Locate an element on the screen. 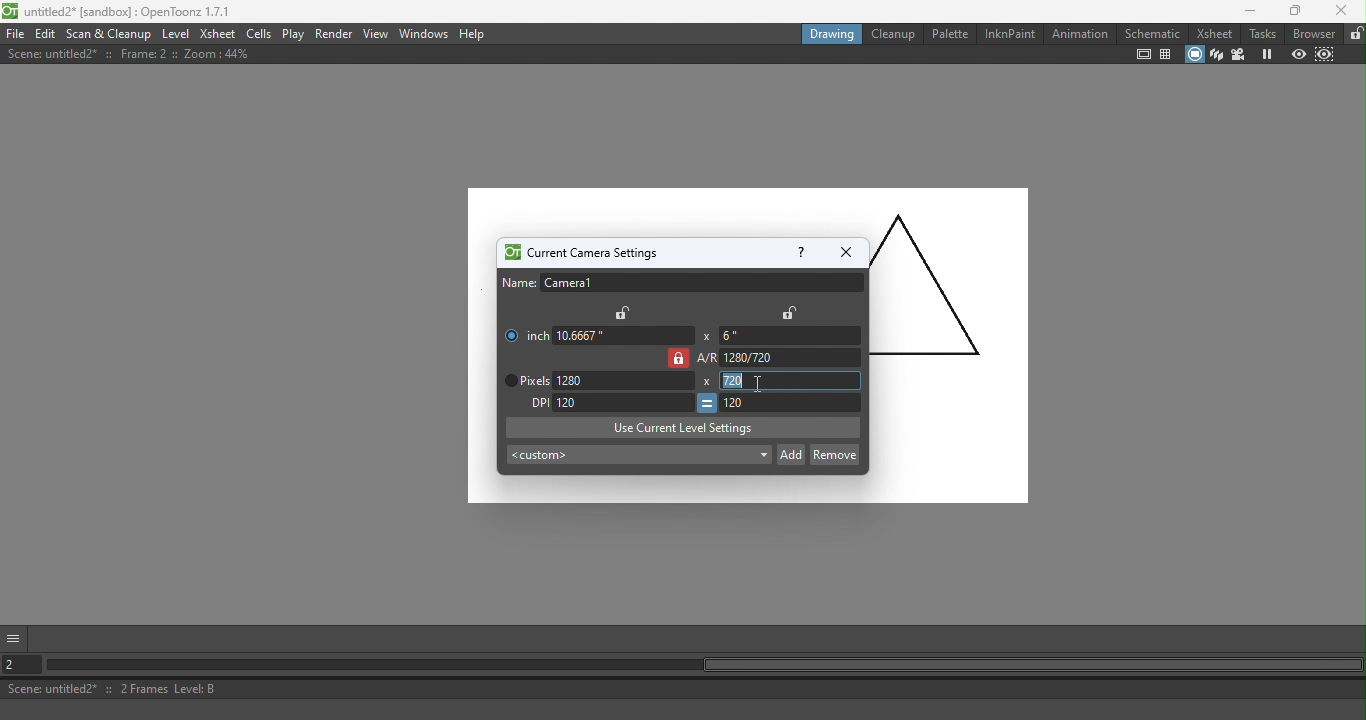  Shematic is located at coordinates (1151, 31).